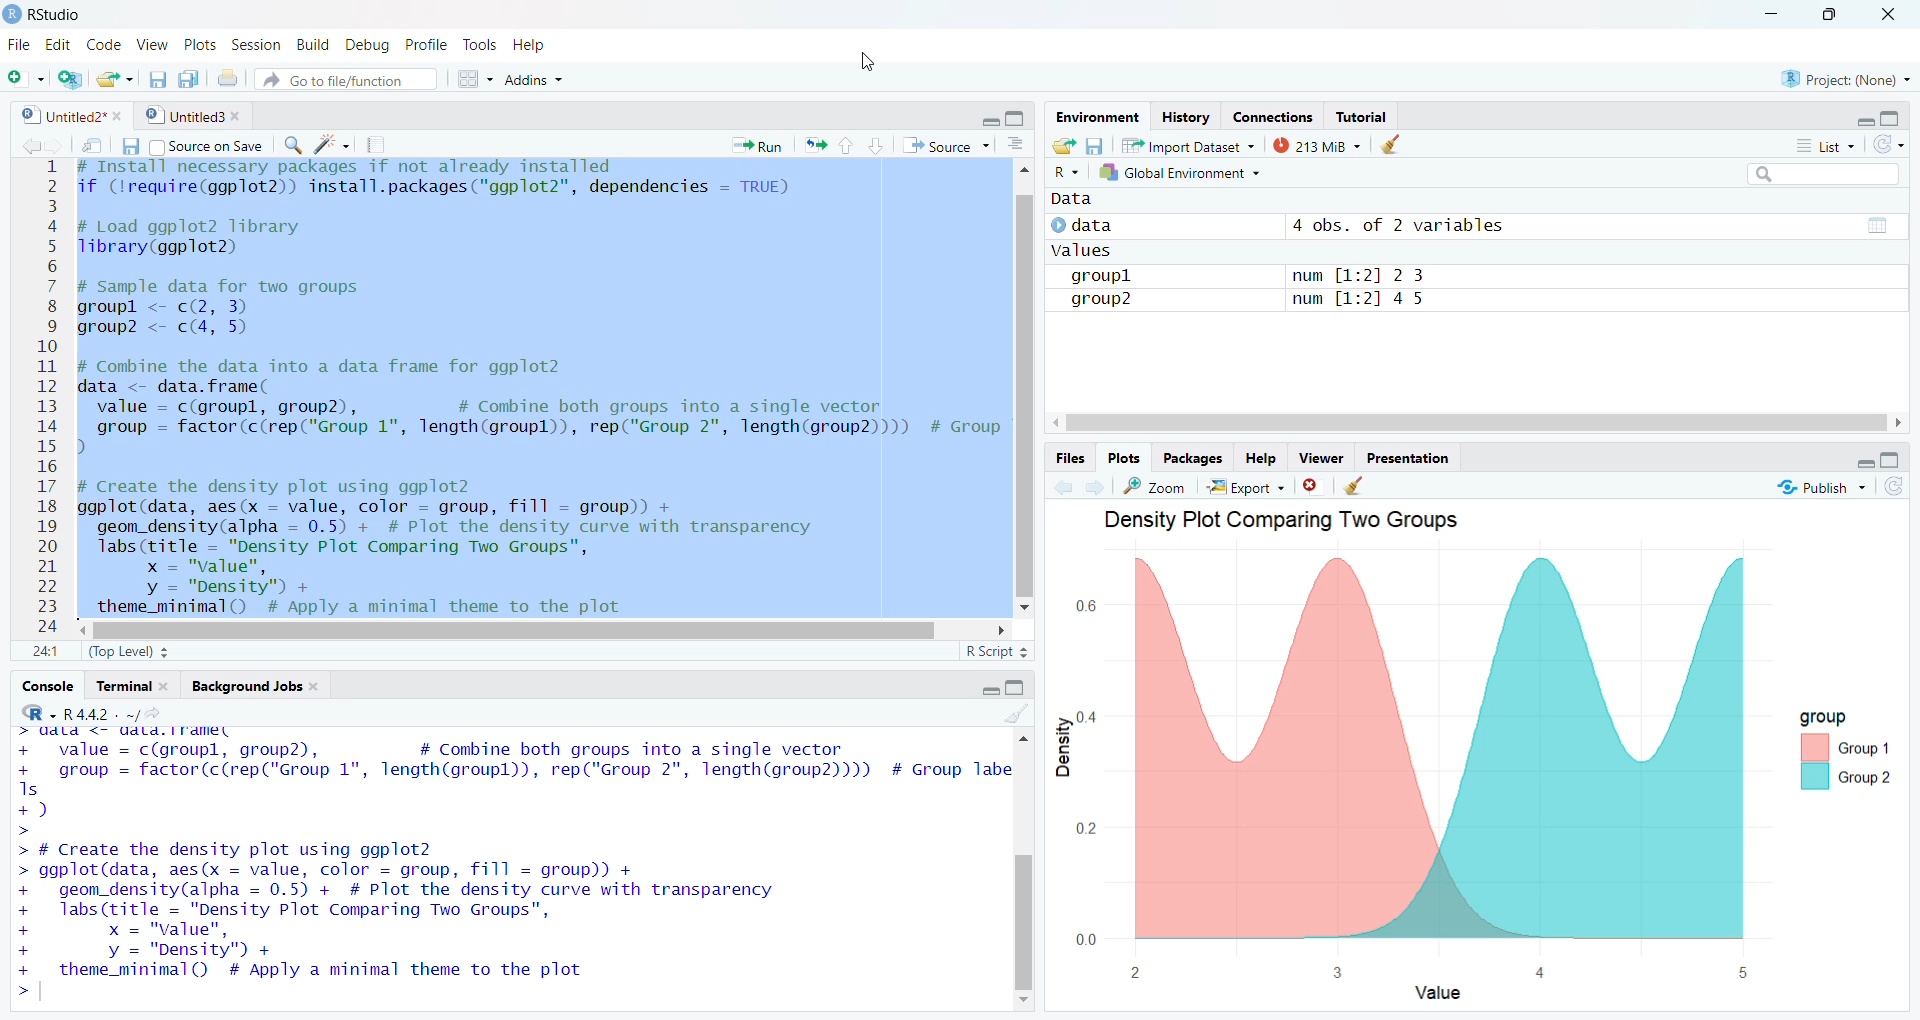  Describe the element at coordinates (1840, 746) in the screenshot. I see `group` at that location.